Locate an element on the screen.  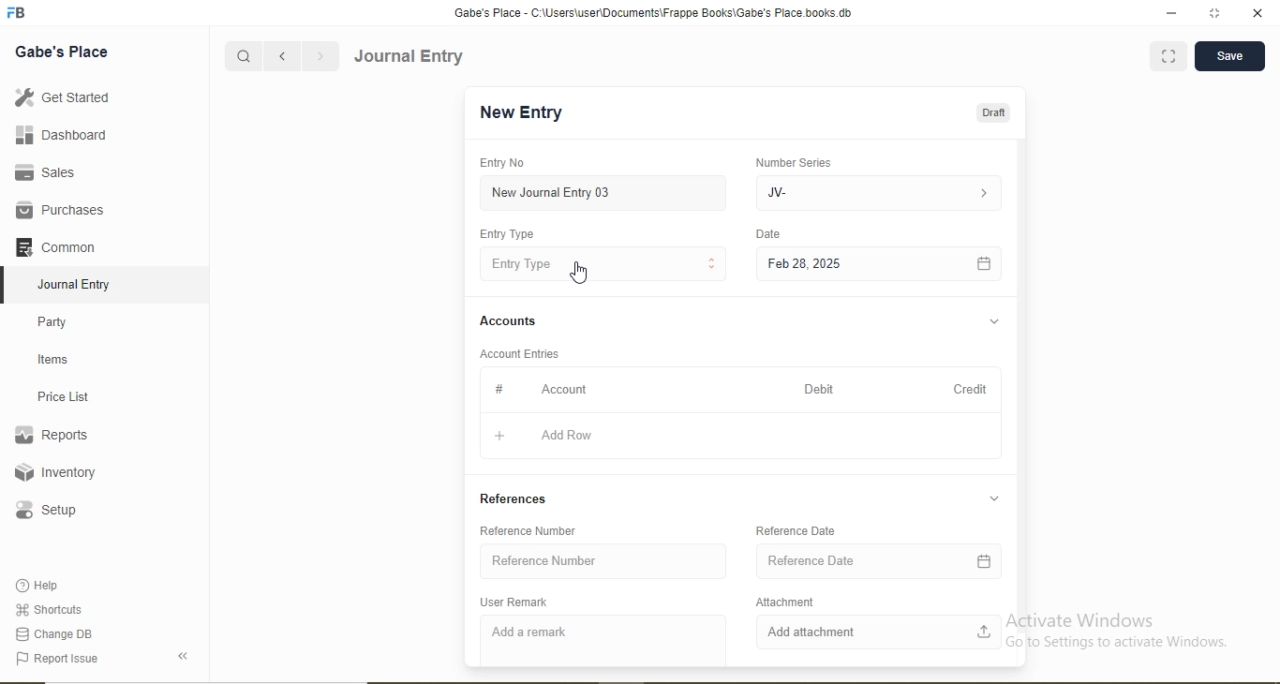
Common is located at coordinates (54, 246).